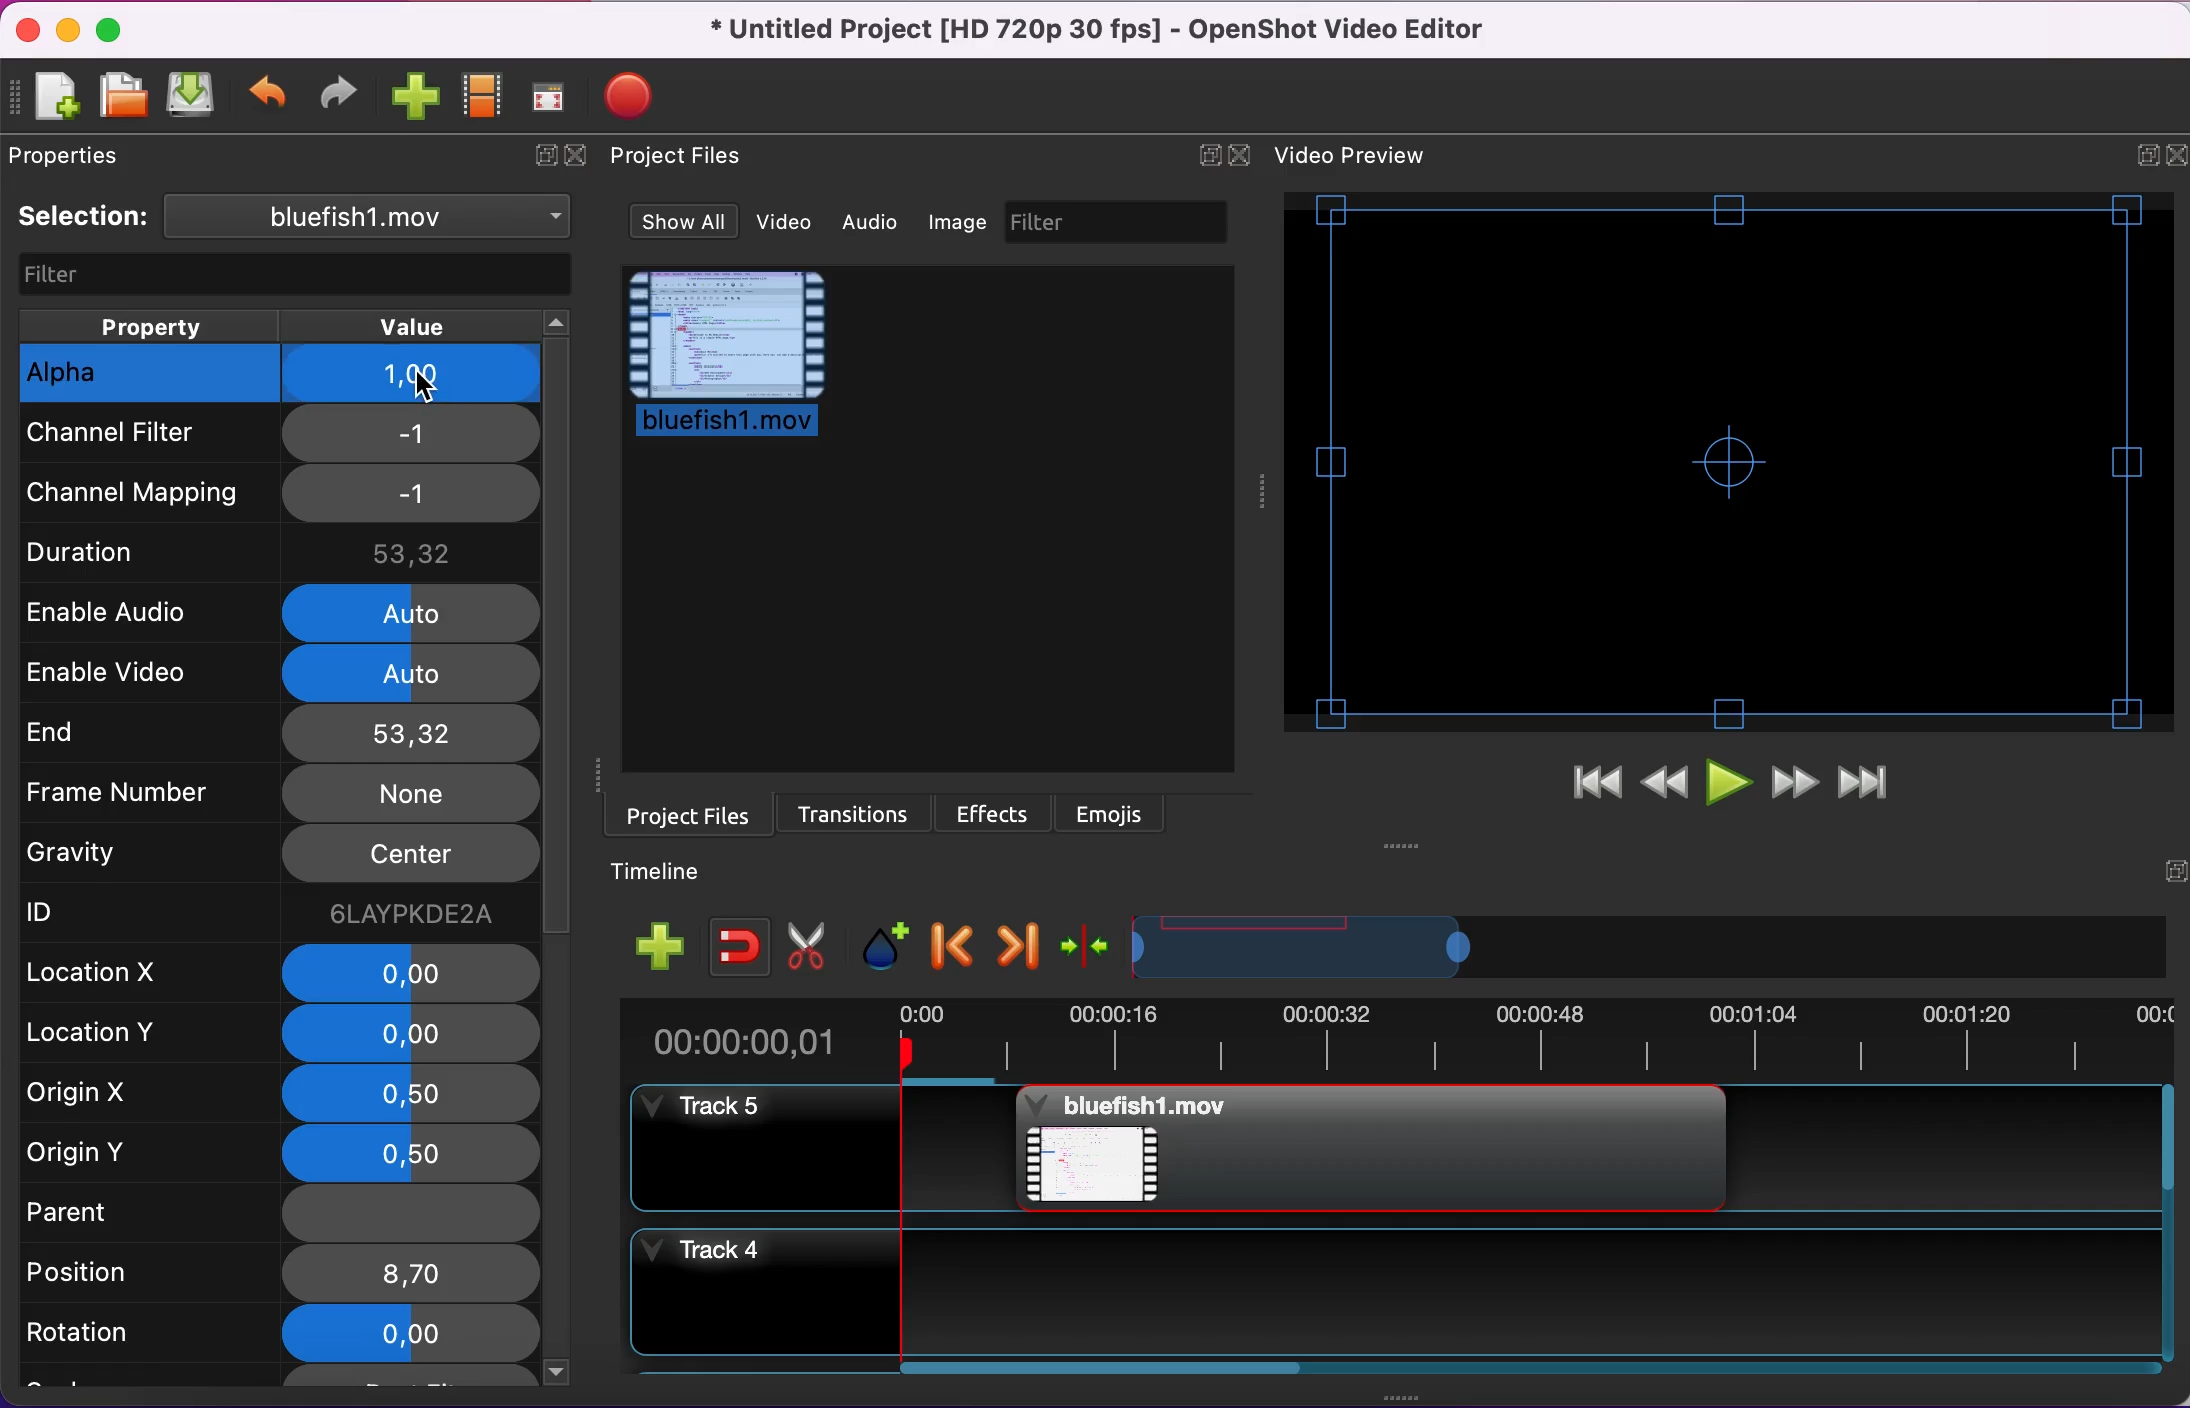 This screenshot has height=1408, width=2190. I want to click on value, so click(434, 324).